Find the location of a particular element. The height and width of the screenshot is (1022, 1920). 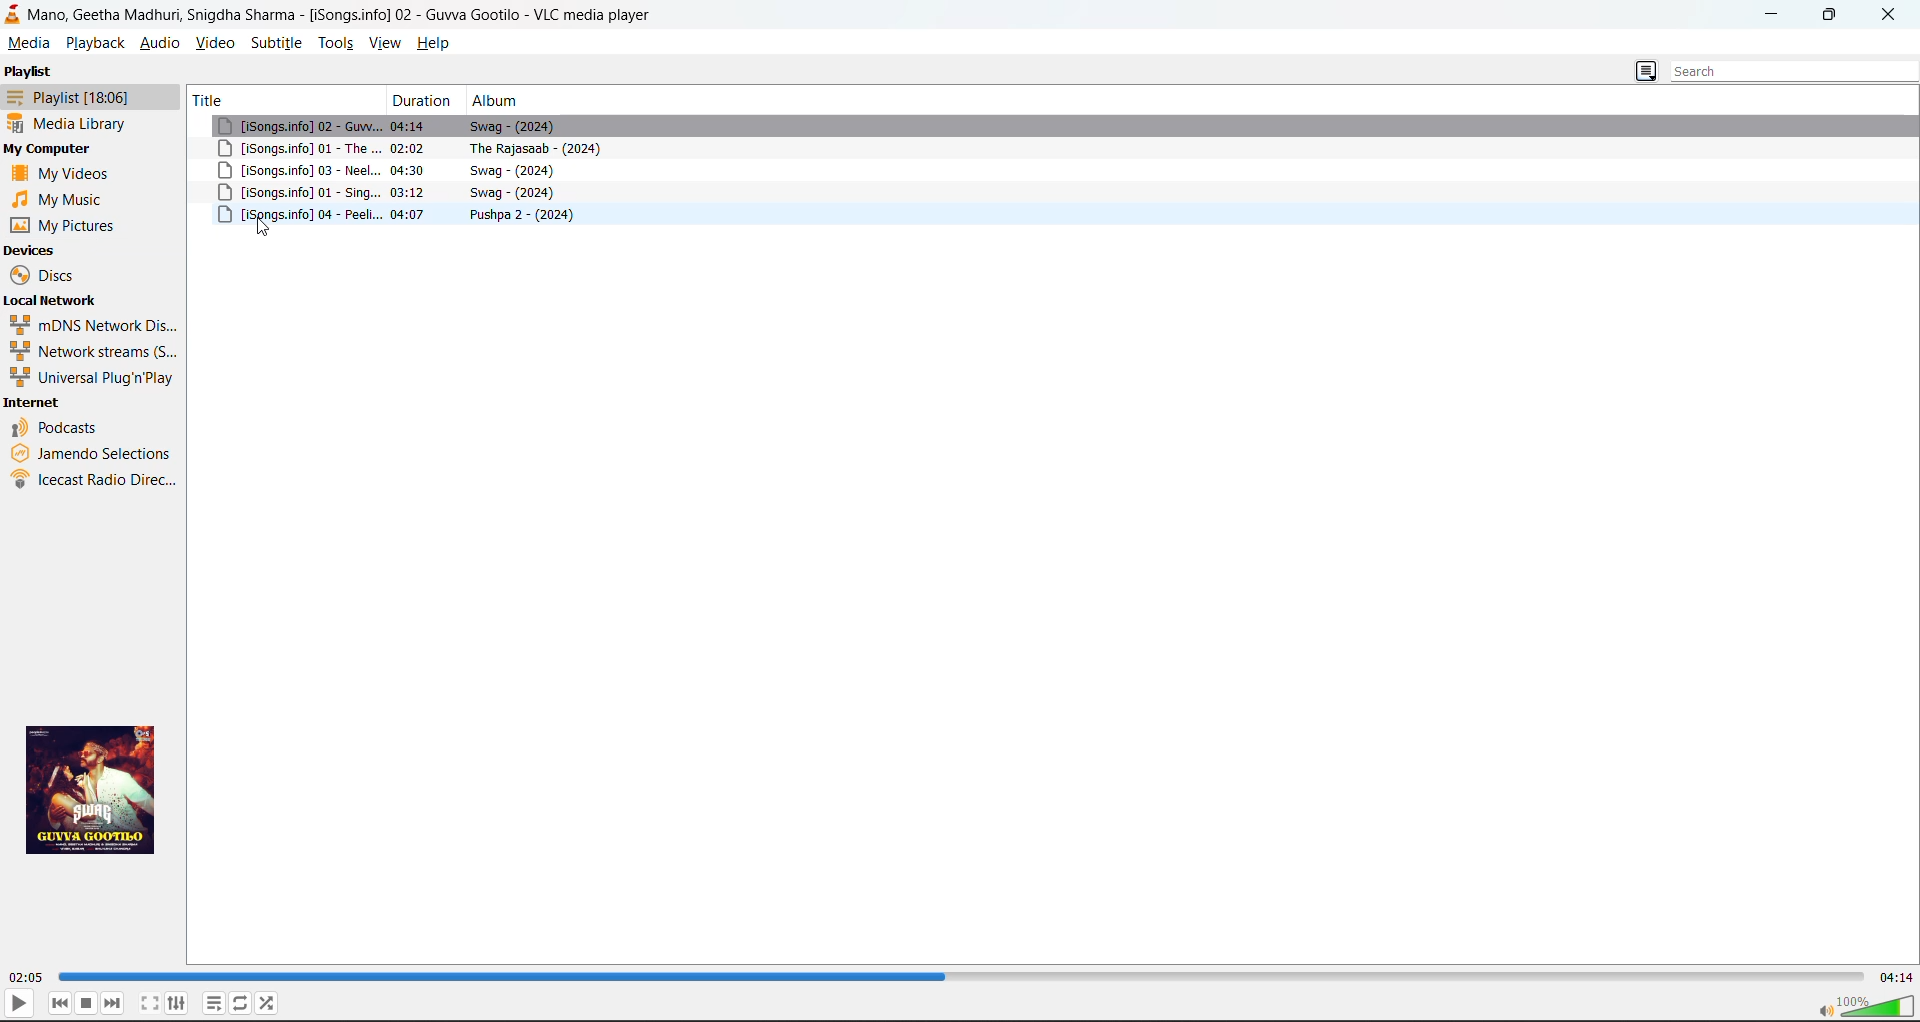

song is located at coordinates (1054, 150).